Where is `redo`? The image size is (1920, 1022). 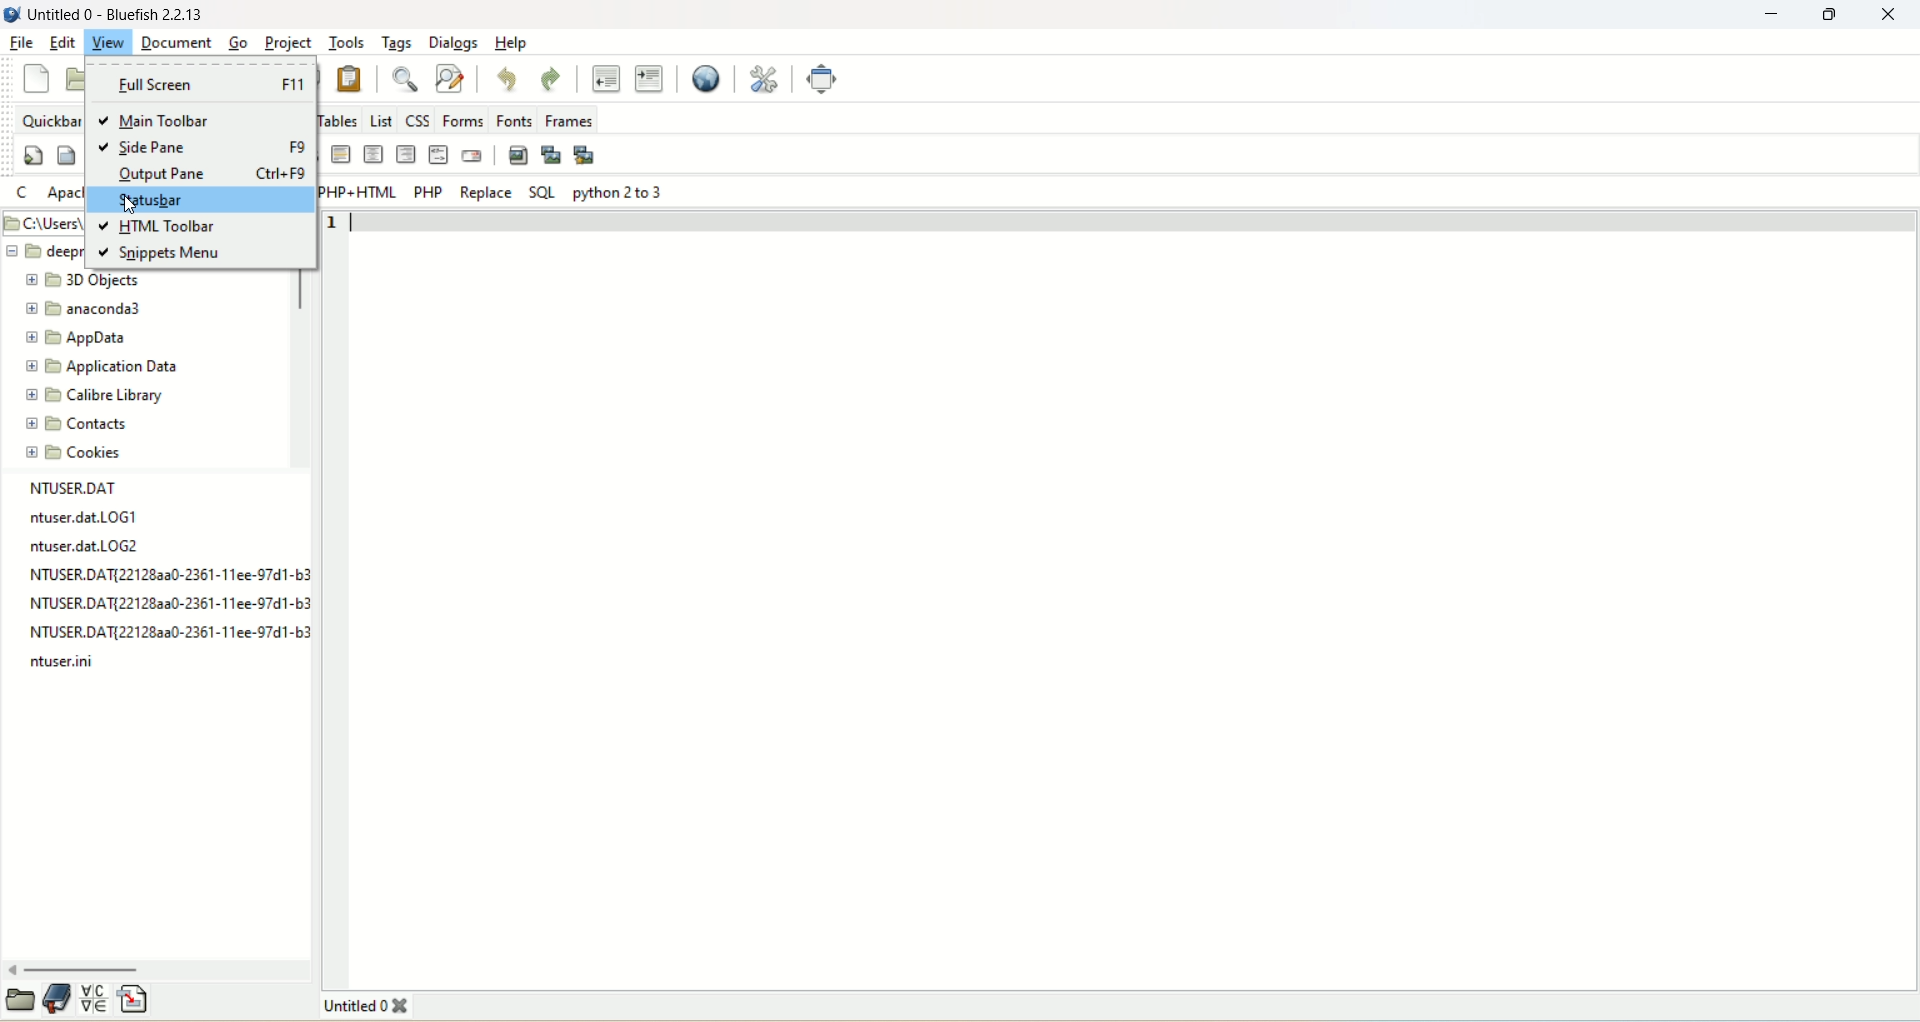 redo is located at coordinates (552, 77).